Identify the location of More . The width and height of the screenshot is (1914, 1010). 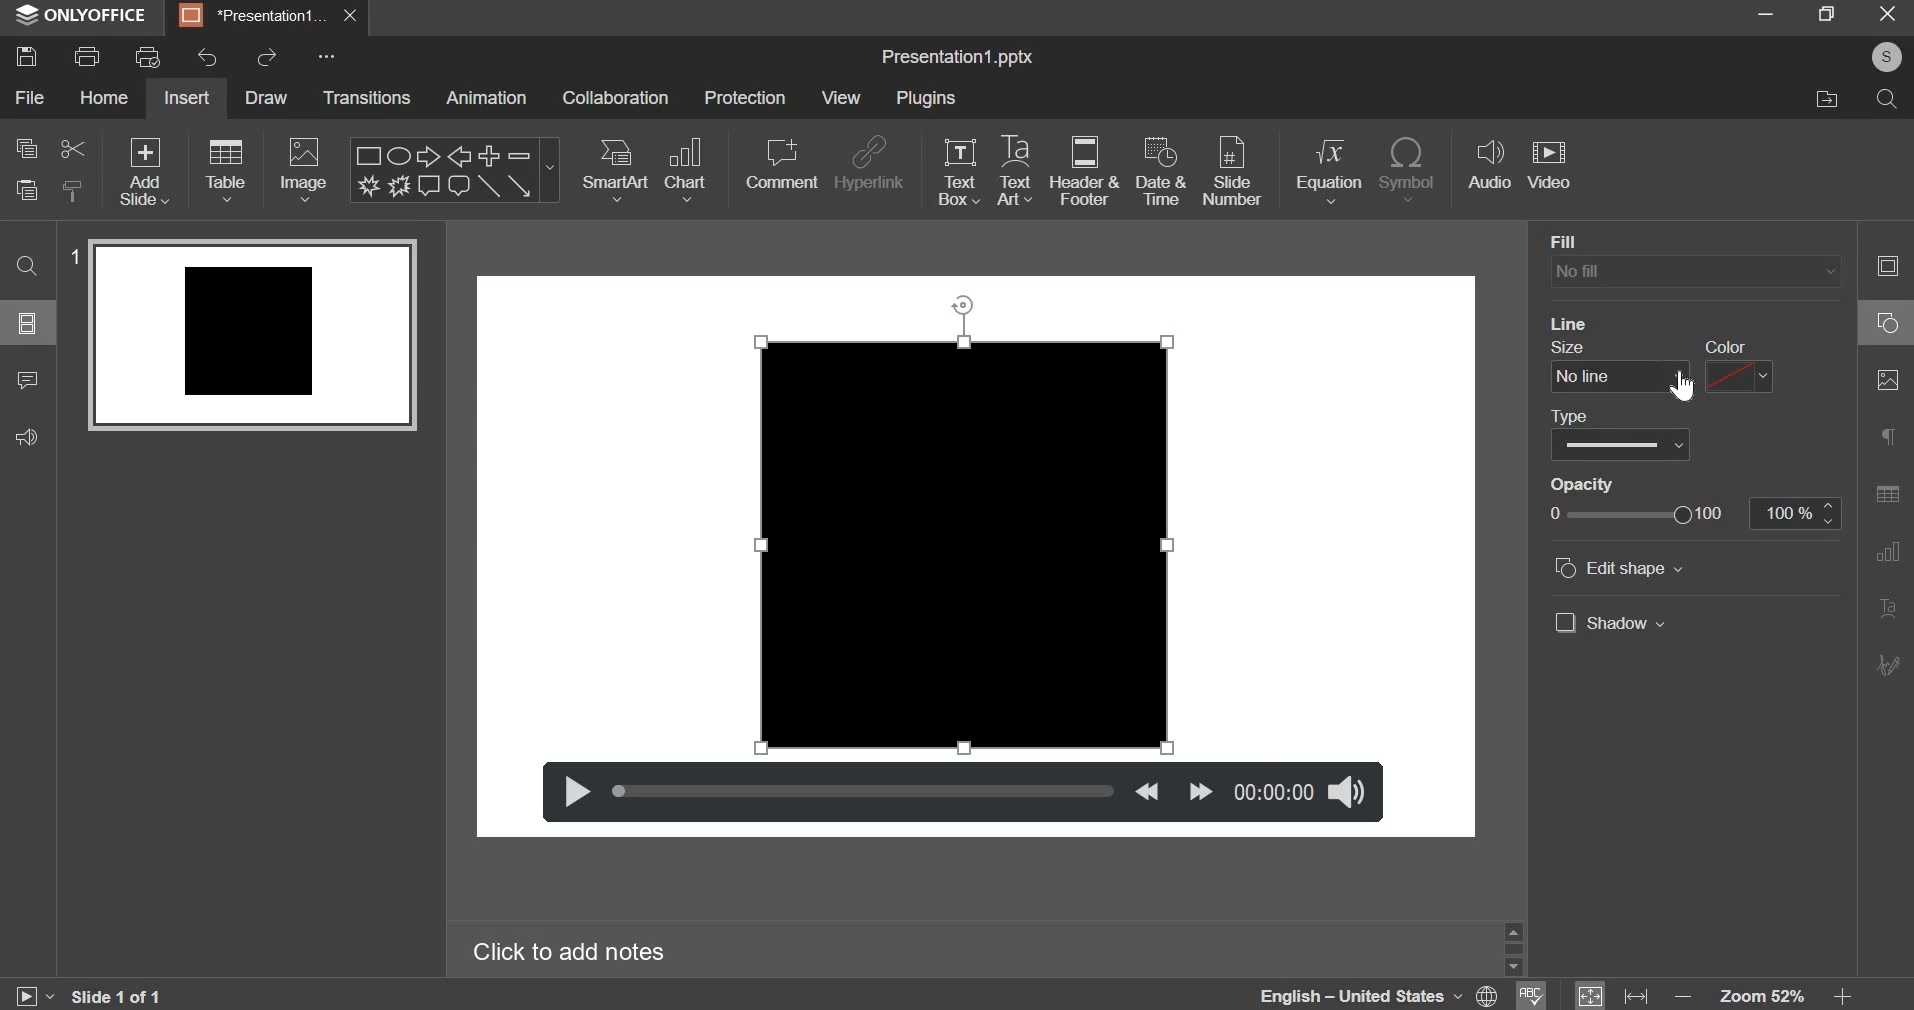
(330, 58).